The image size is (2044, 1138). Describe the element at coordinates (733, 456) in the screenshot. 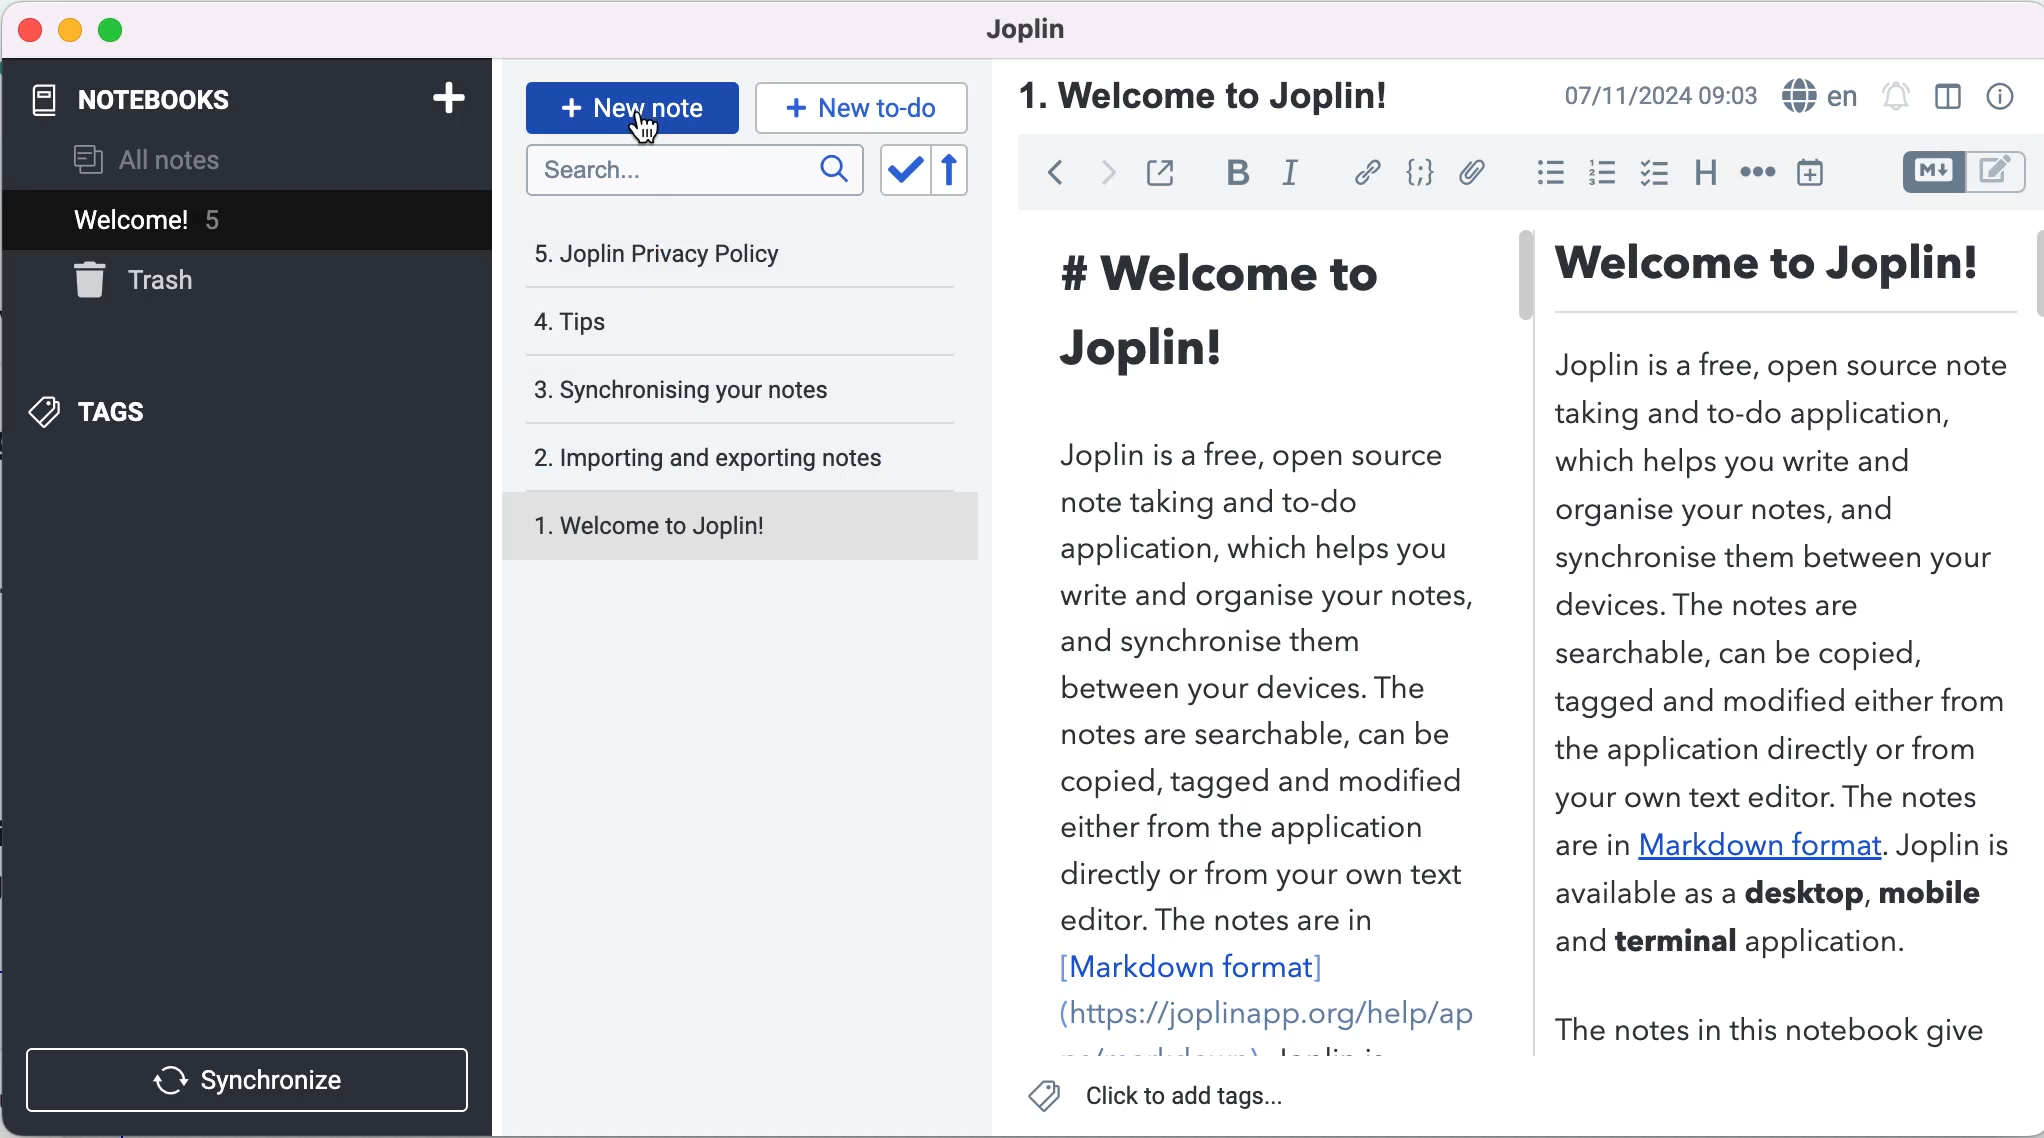

I see `importing and exporting notes` at that location.